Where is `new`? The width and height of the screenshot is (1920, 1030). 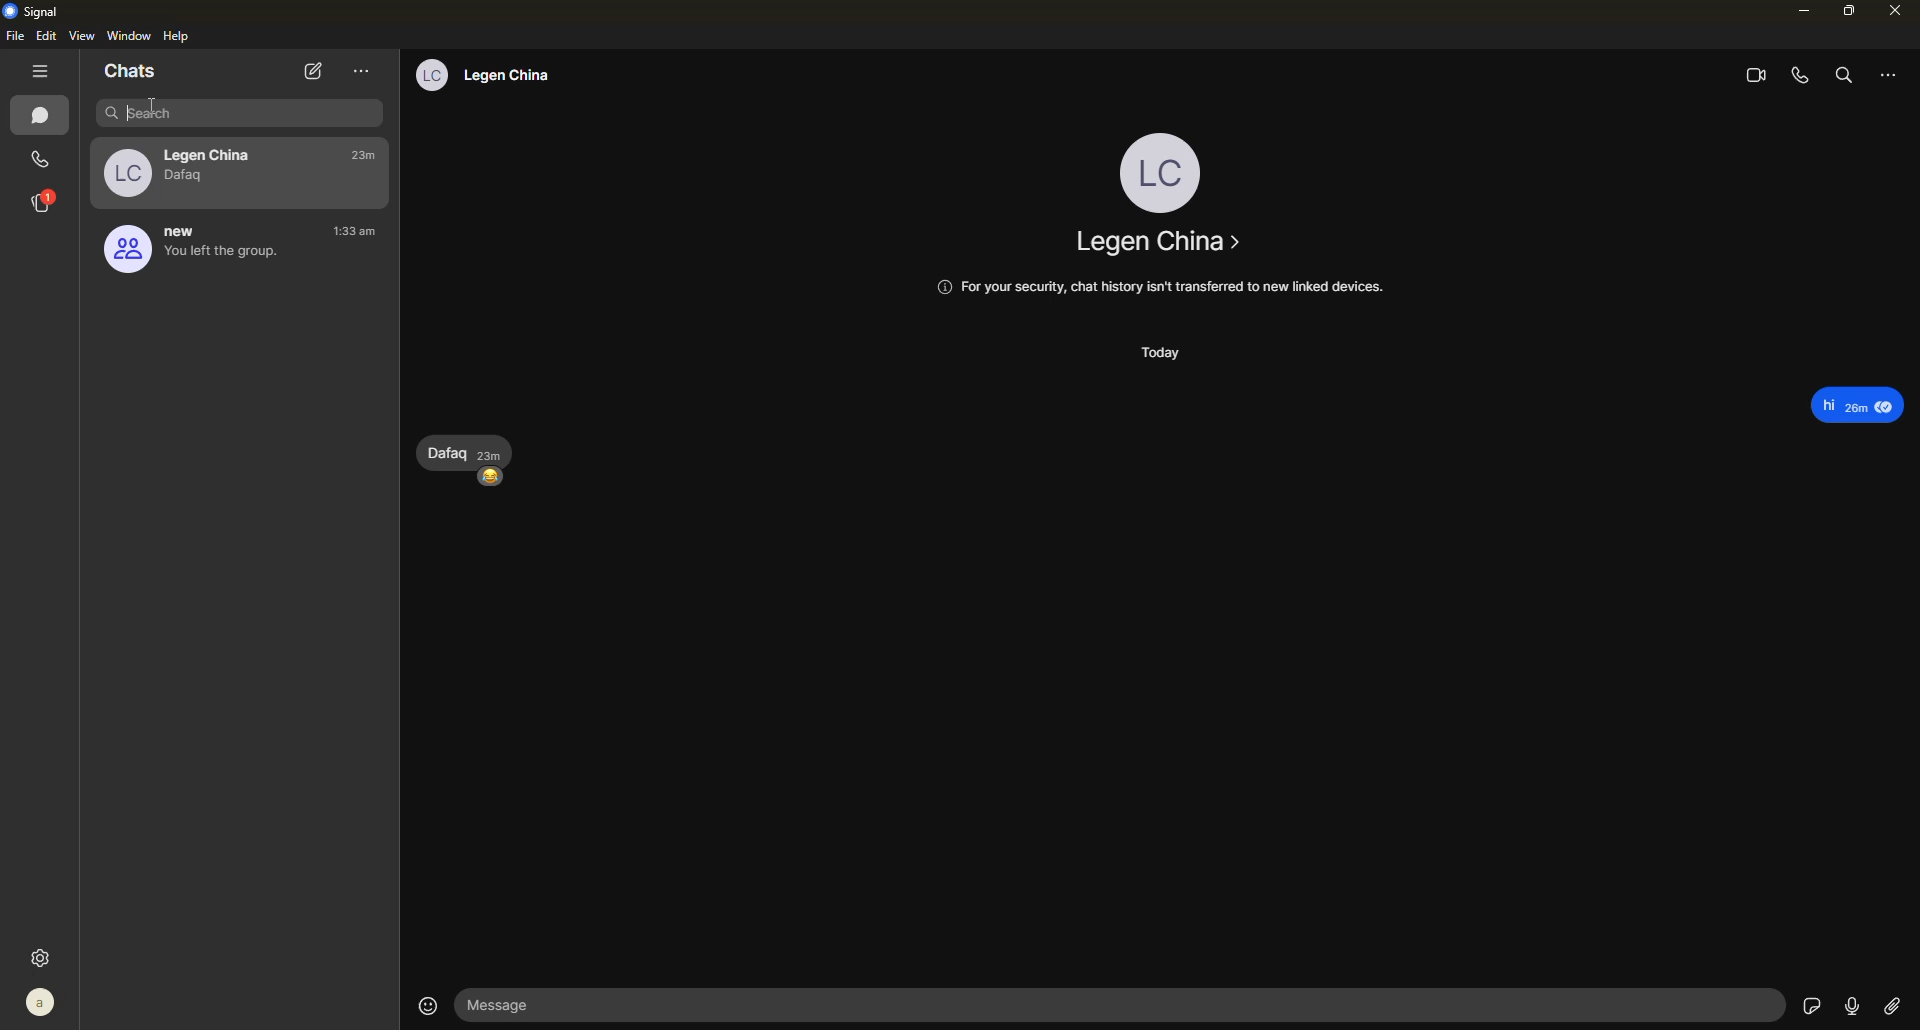 new is located at coordinates (193, 228).